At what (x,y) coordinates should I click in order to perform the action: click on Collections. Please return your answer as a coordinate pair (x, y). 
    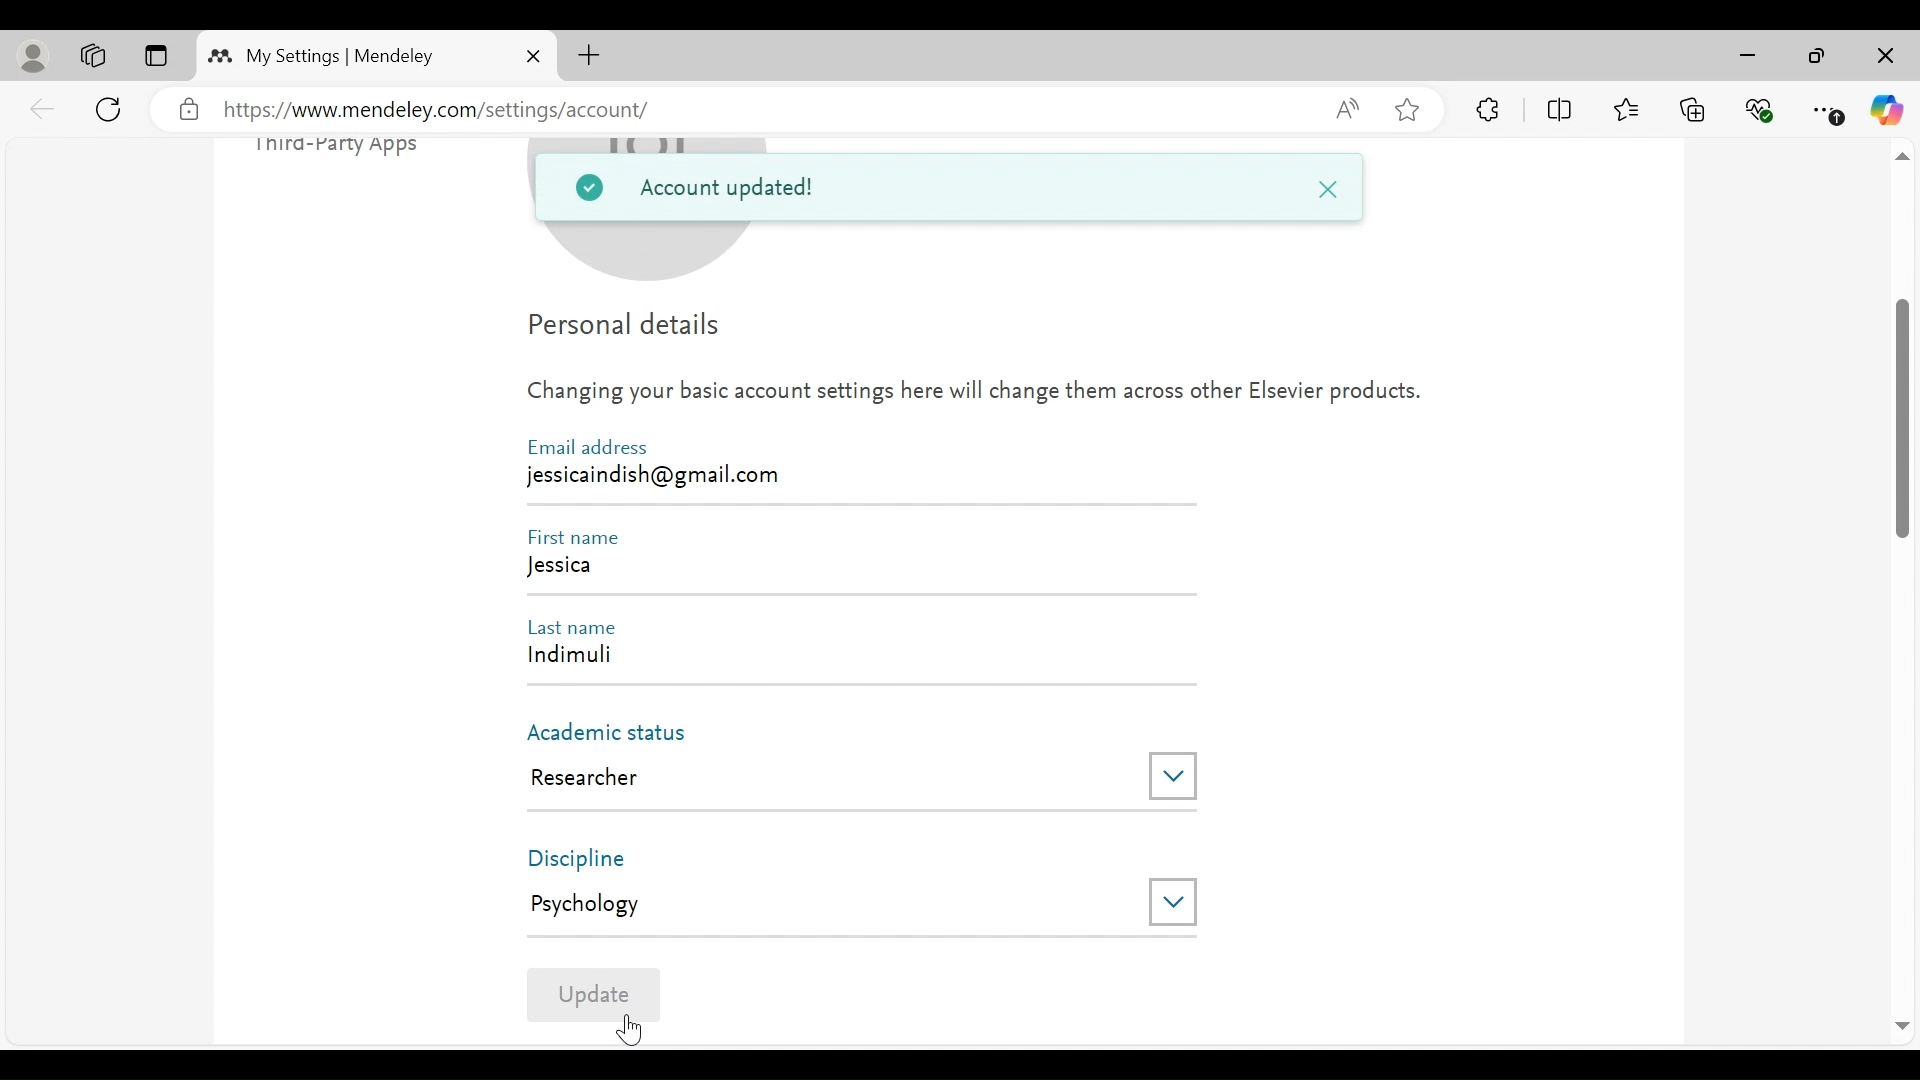
    Looking at the image, I should click on (1693, 108).